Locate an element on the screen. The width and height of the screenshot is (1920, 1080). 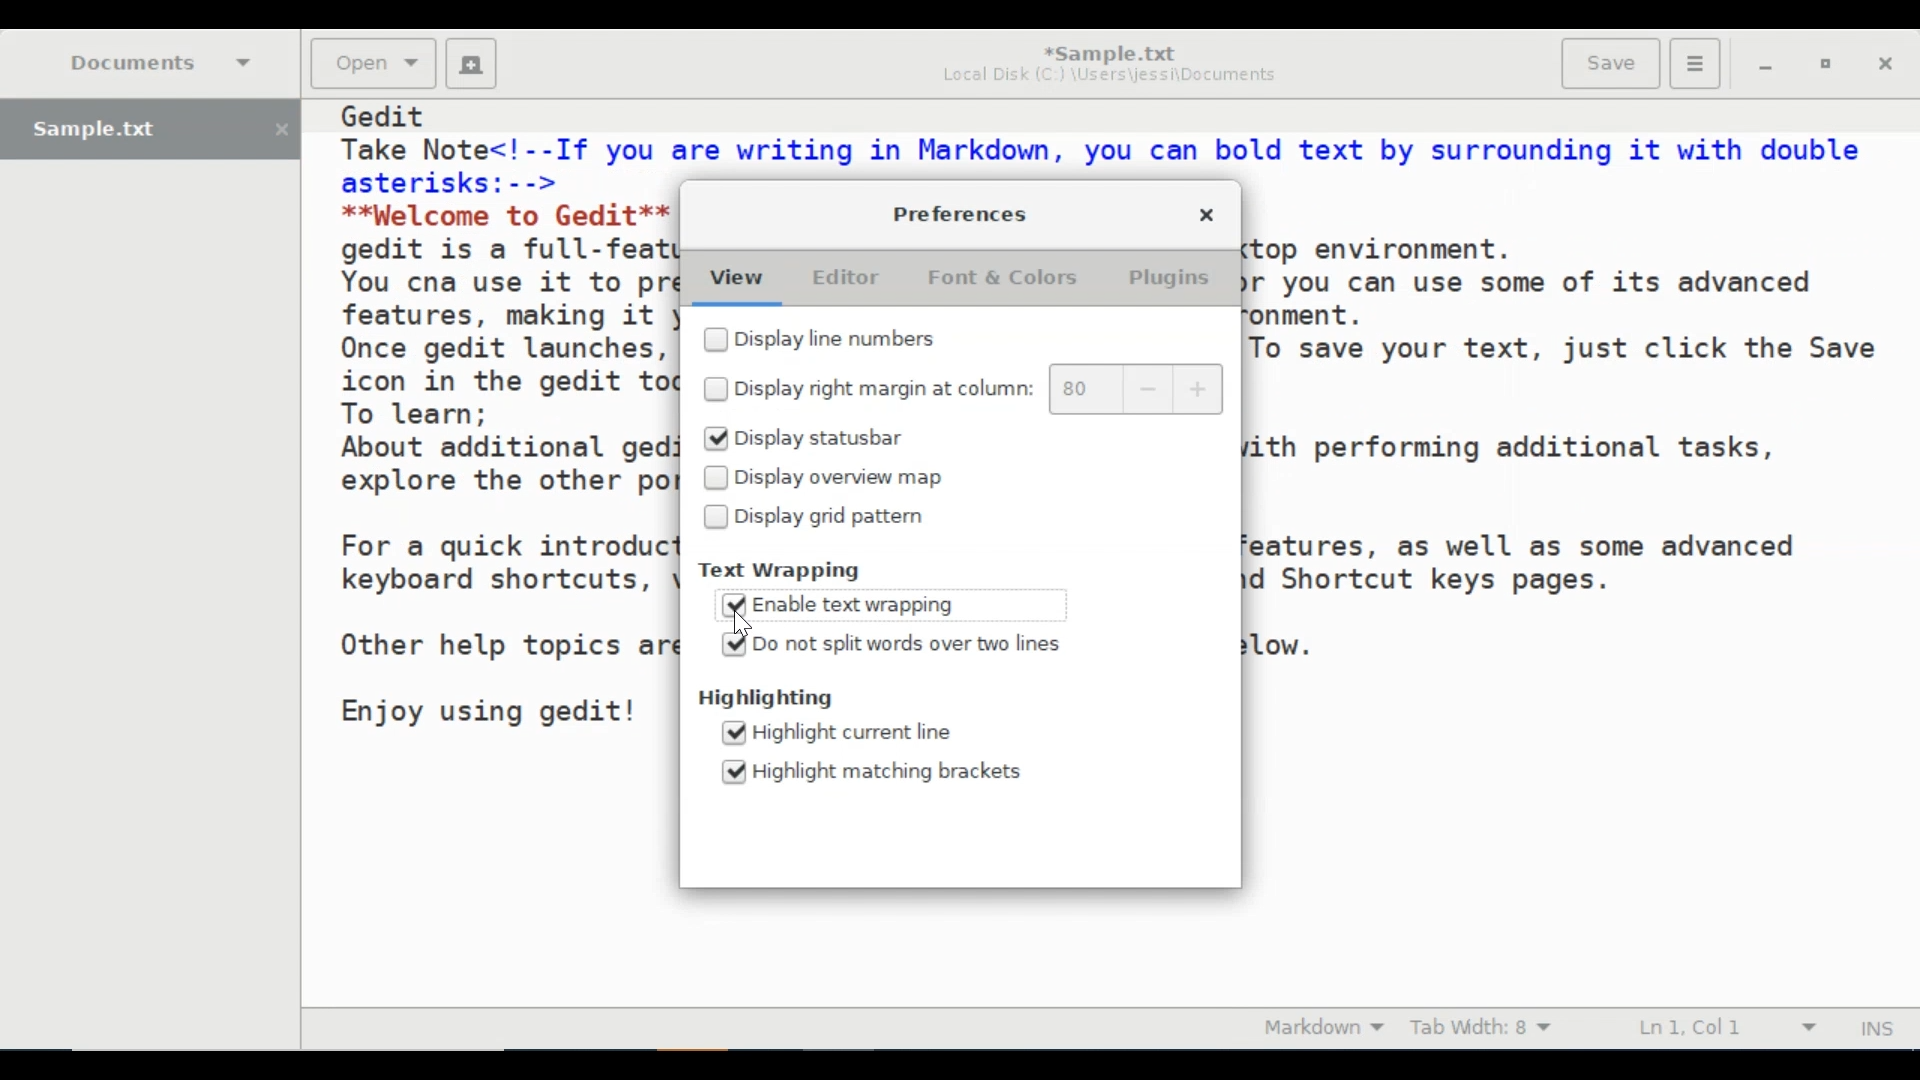
Cursor is located at coordinates (742, 621).